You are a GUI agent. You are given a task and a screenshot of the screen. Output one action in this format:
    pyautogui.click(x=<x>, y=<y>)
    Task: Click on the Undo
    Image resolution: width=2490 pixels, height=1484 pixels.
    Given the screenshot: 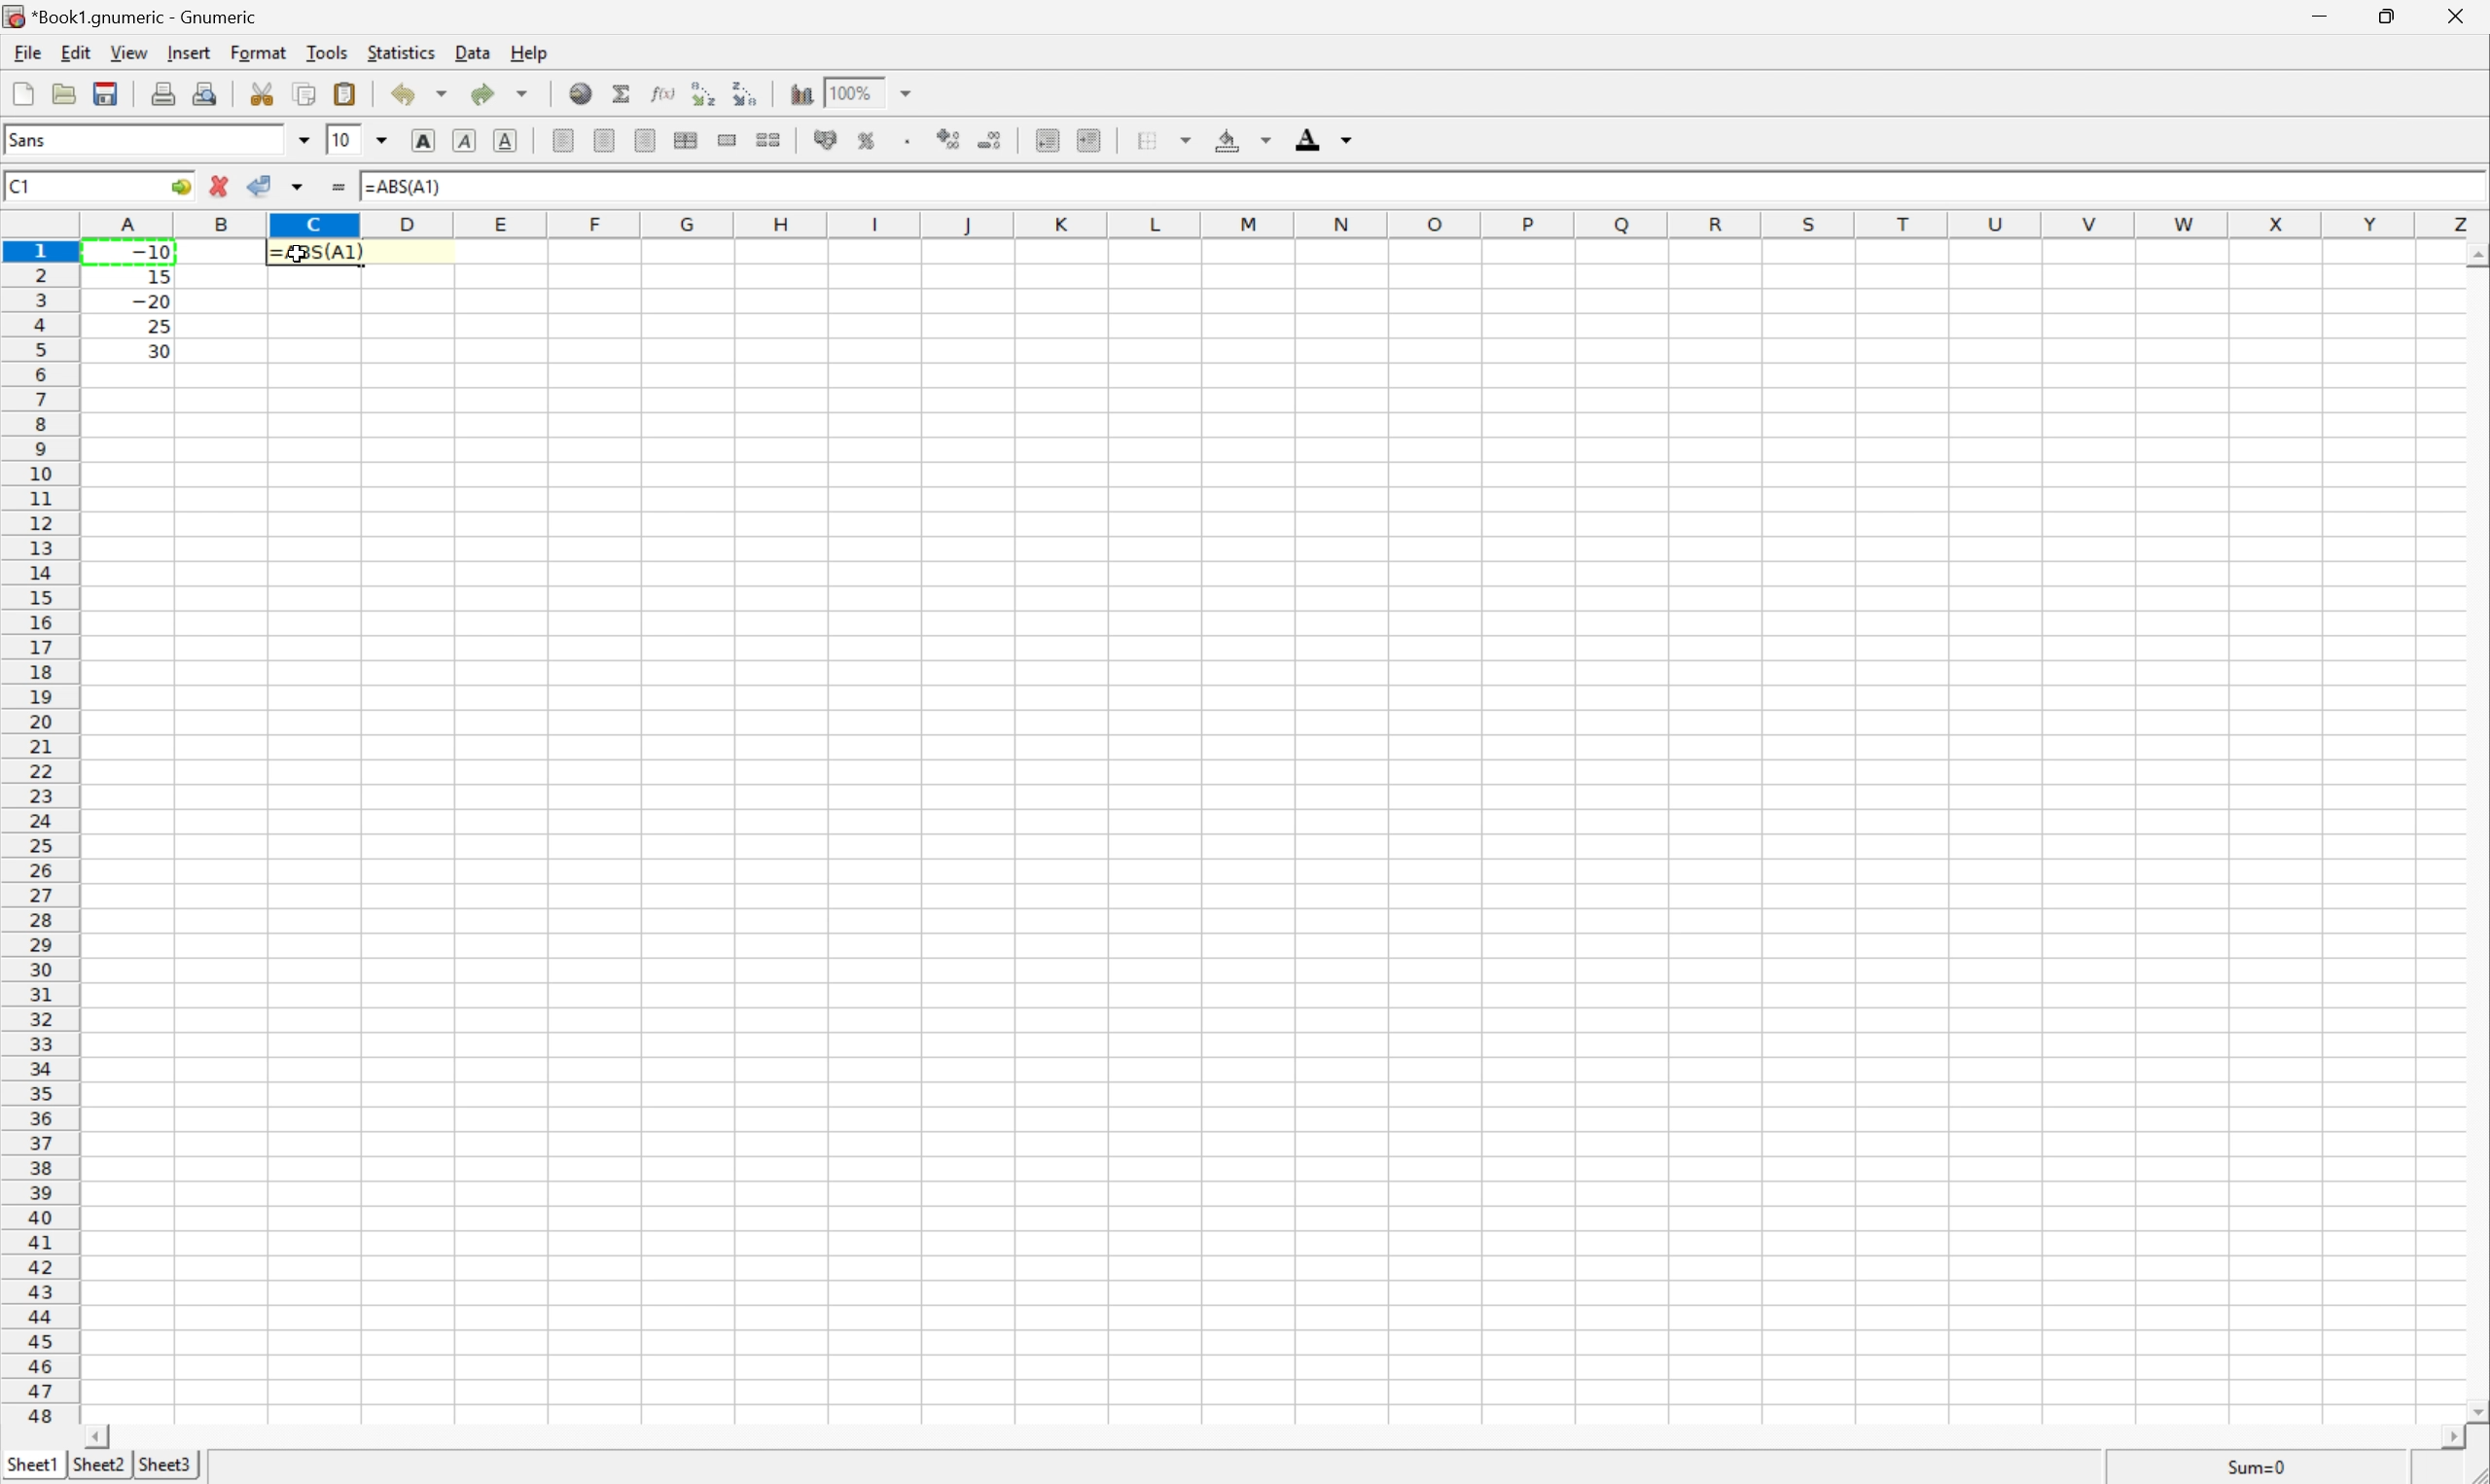 What is the action you would take?
    pyautogui.click(x=422, y=93)
    